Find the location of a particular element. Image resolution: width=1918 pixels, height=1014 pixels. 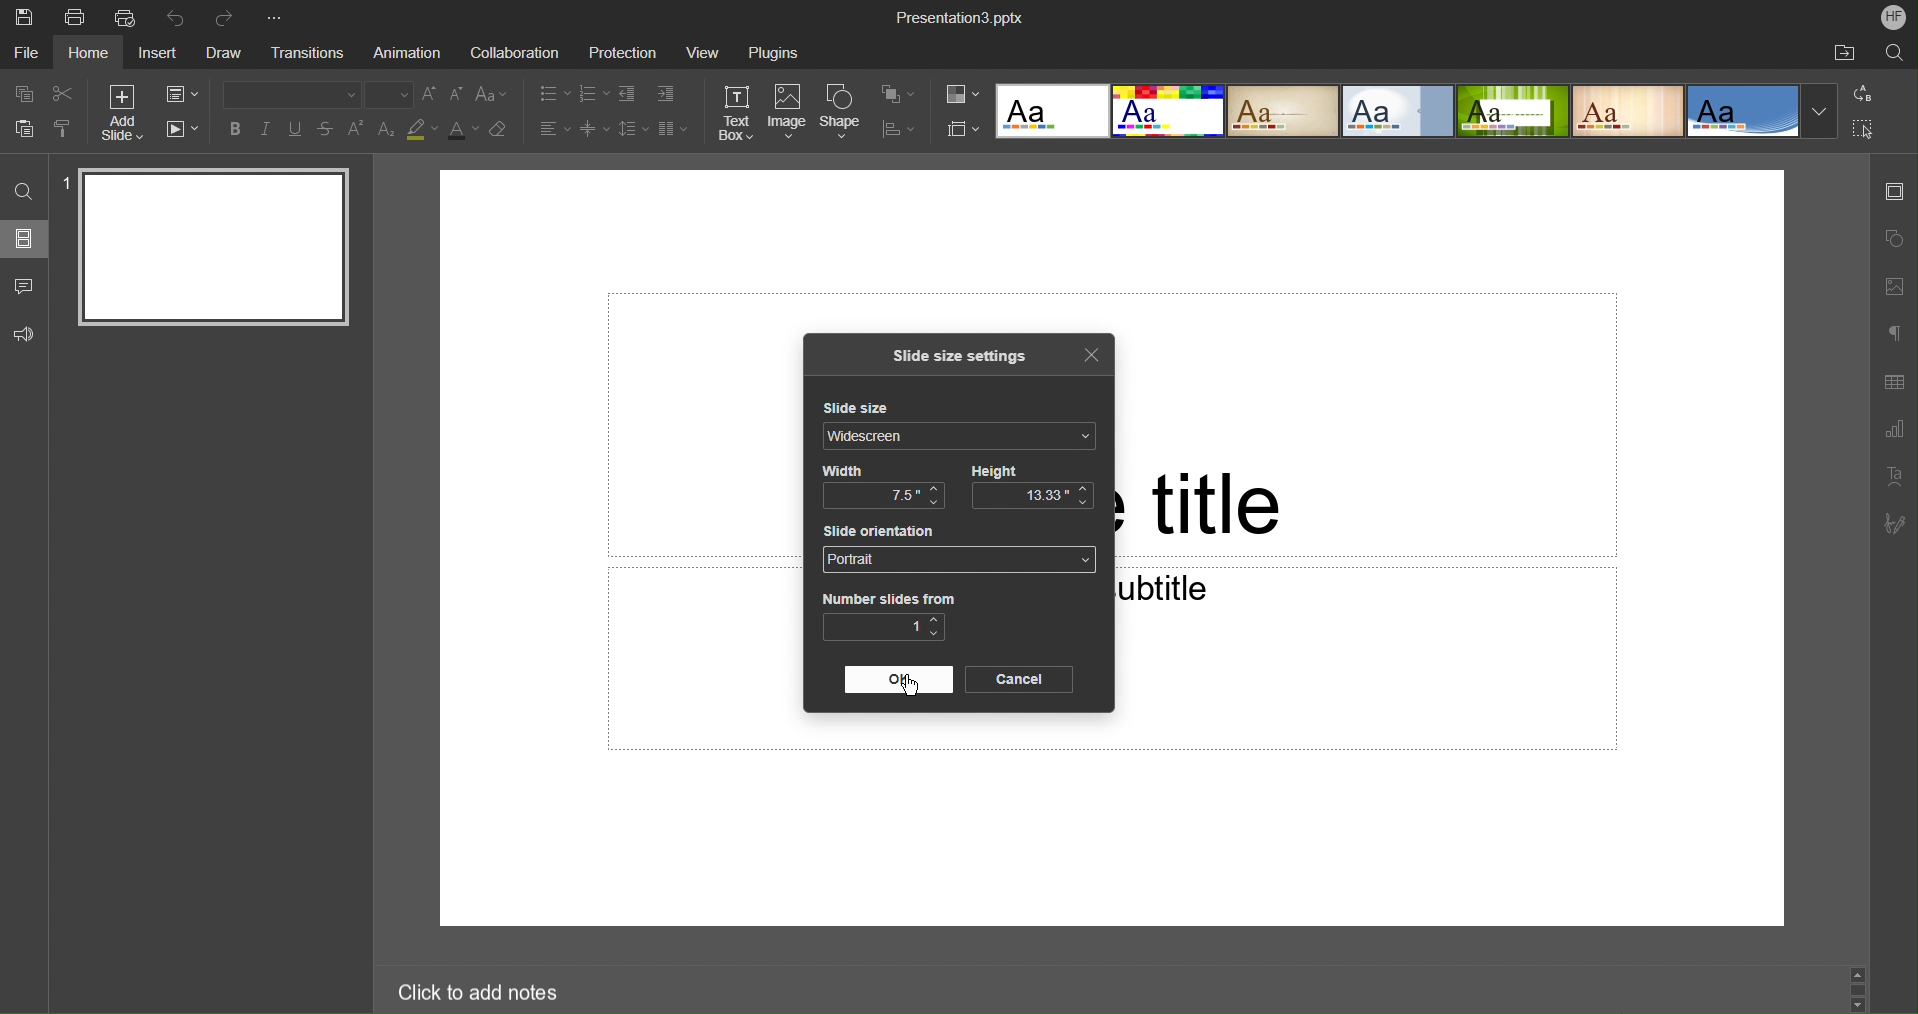

Print is located at coordinates (75, 17).